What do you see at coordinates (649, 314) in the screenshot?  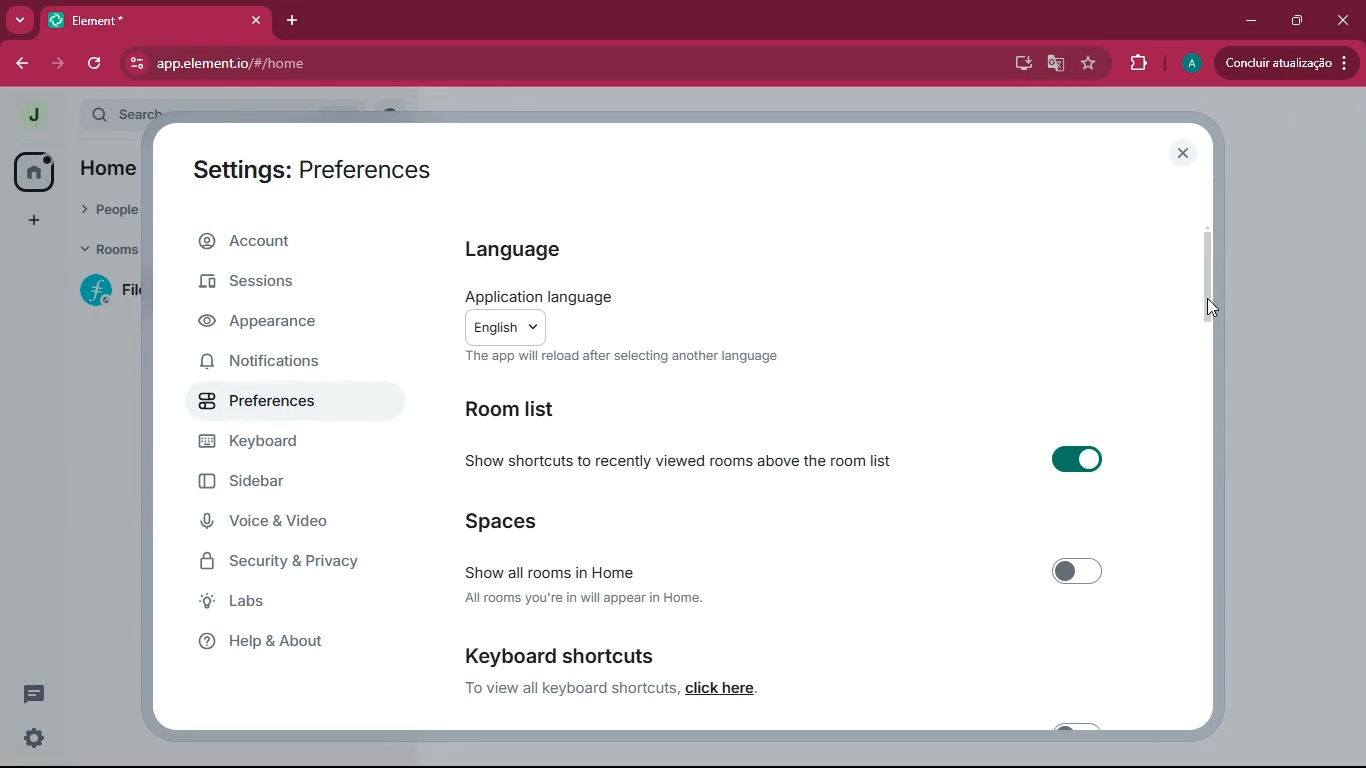 I see `application language english` at bounding box center [649, 314].